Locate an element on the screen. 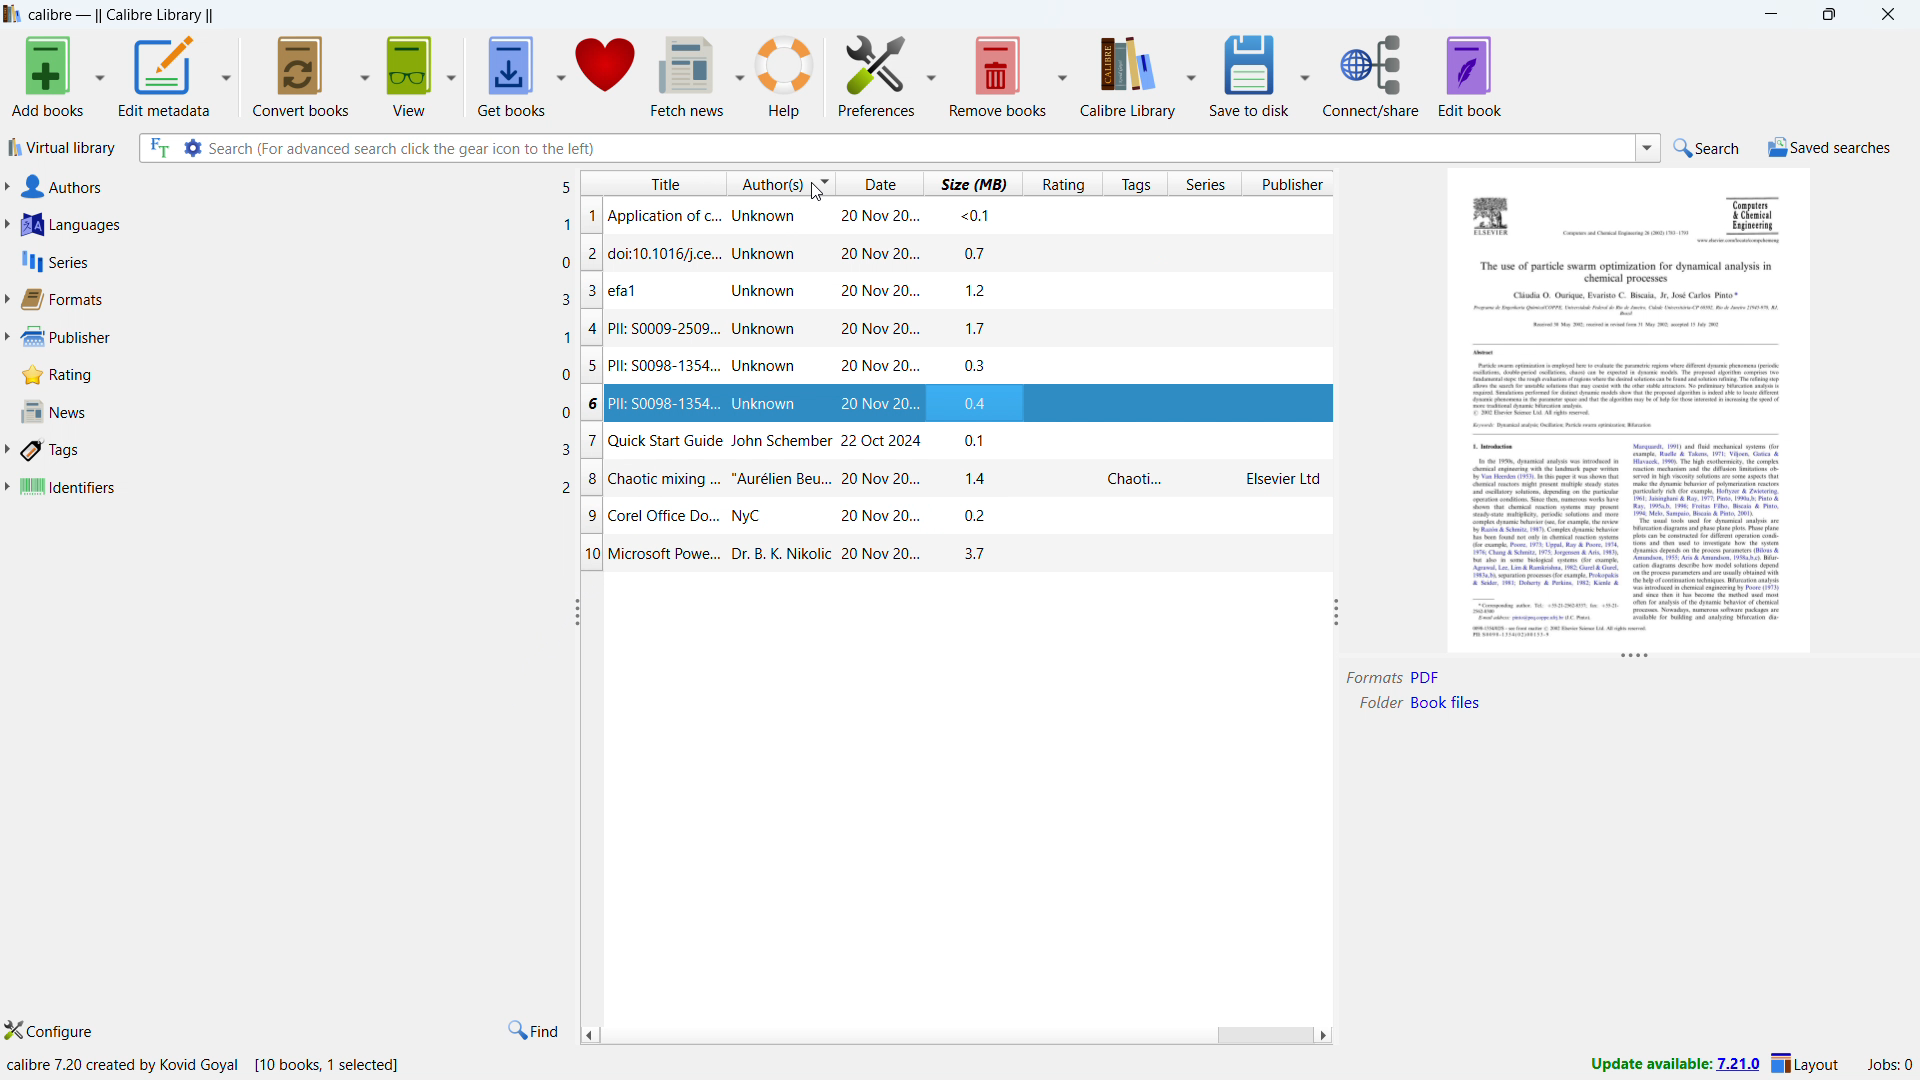  advanced search is located at coordinates (193, 148).